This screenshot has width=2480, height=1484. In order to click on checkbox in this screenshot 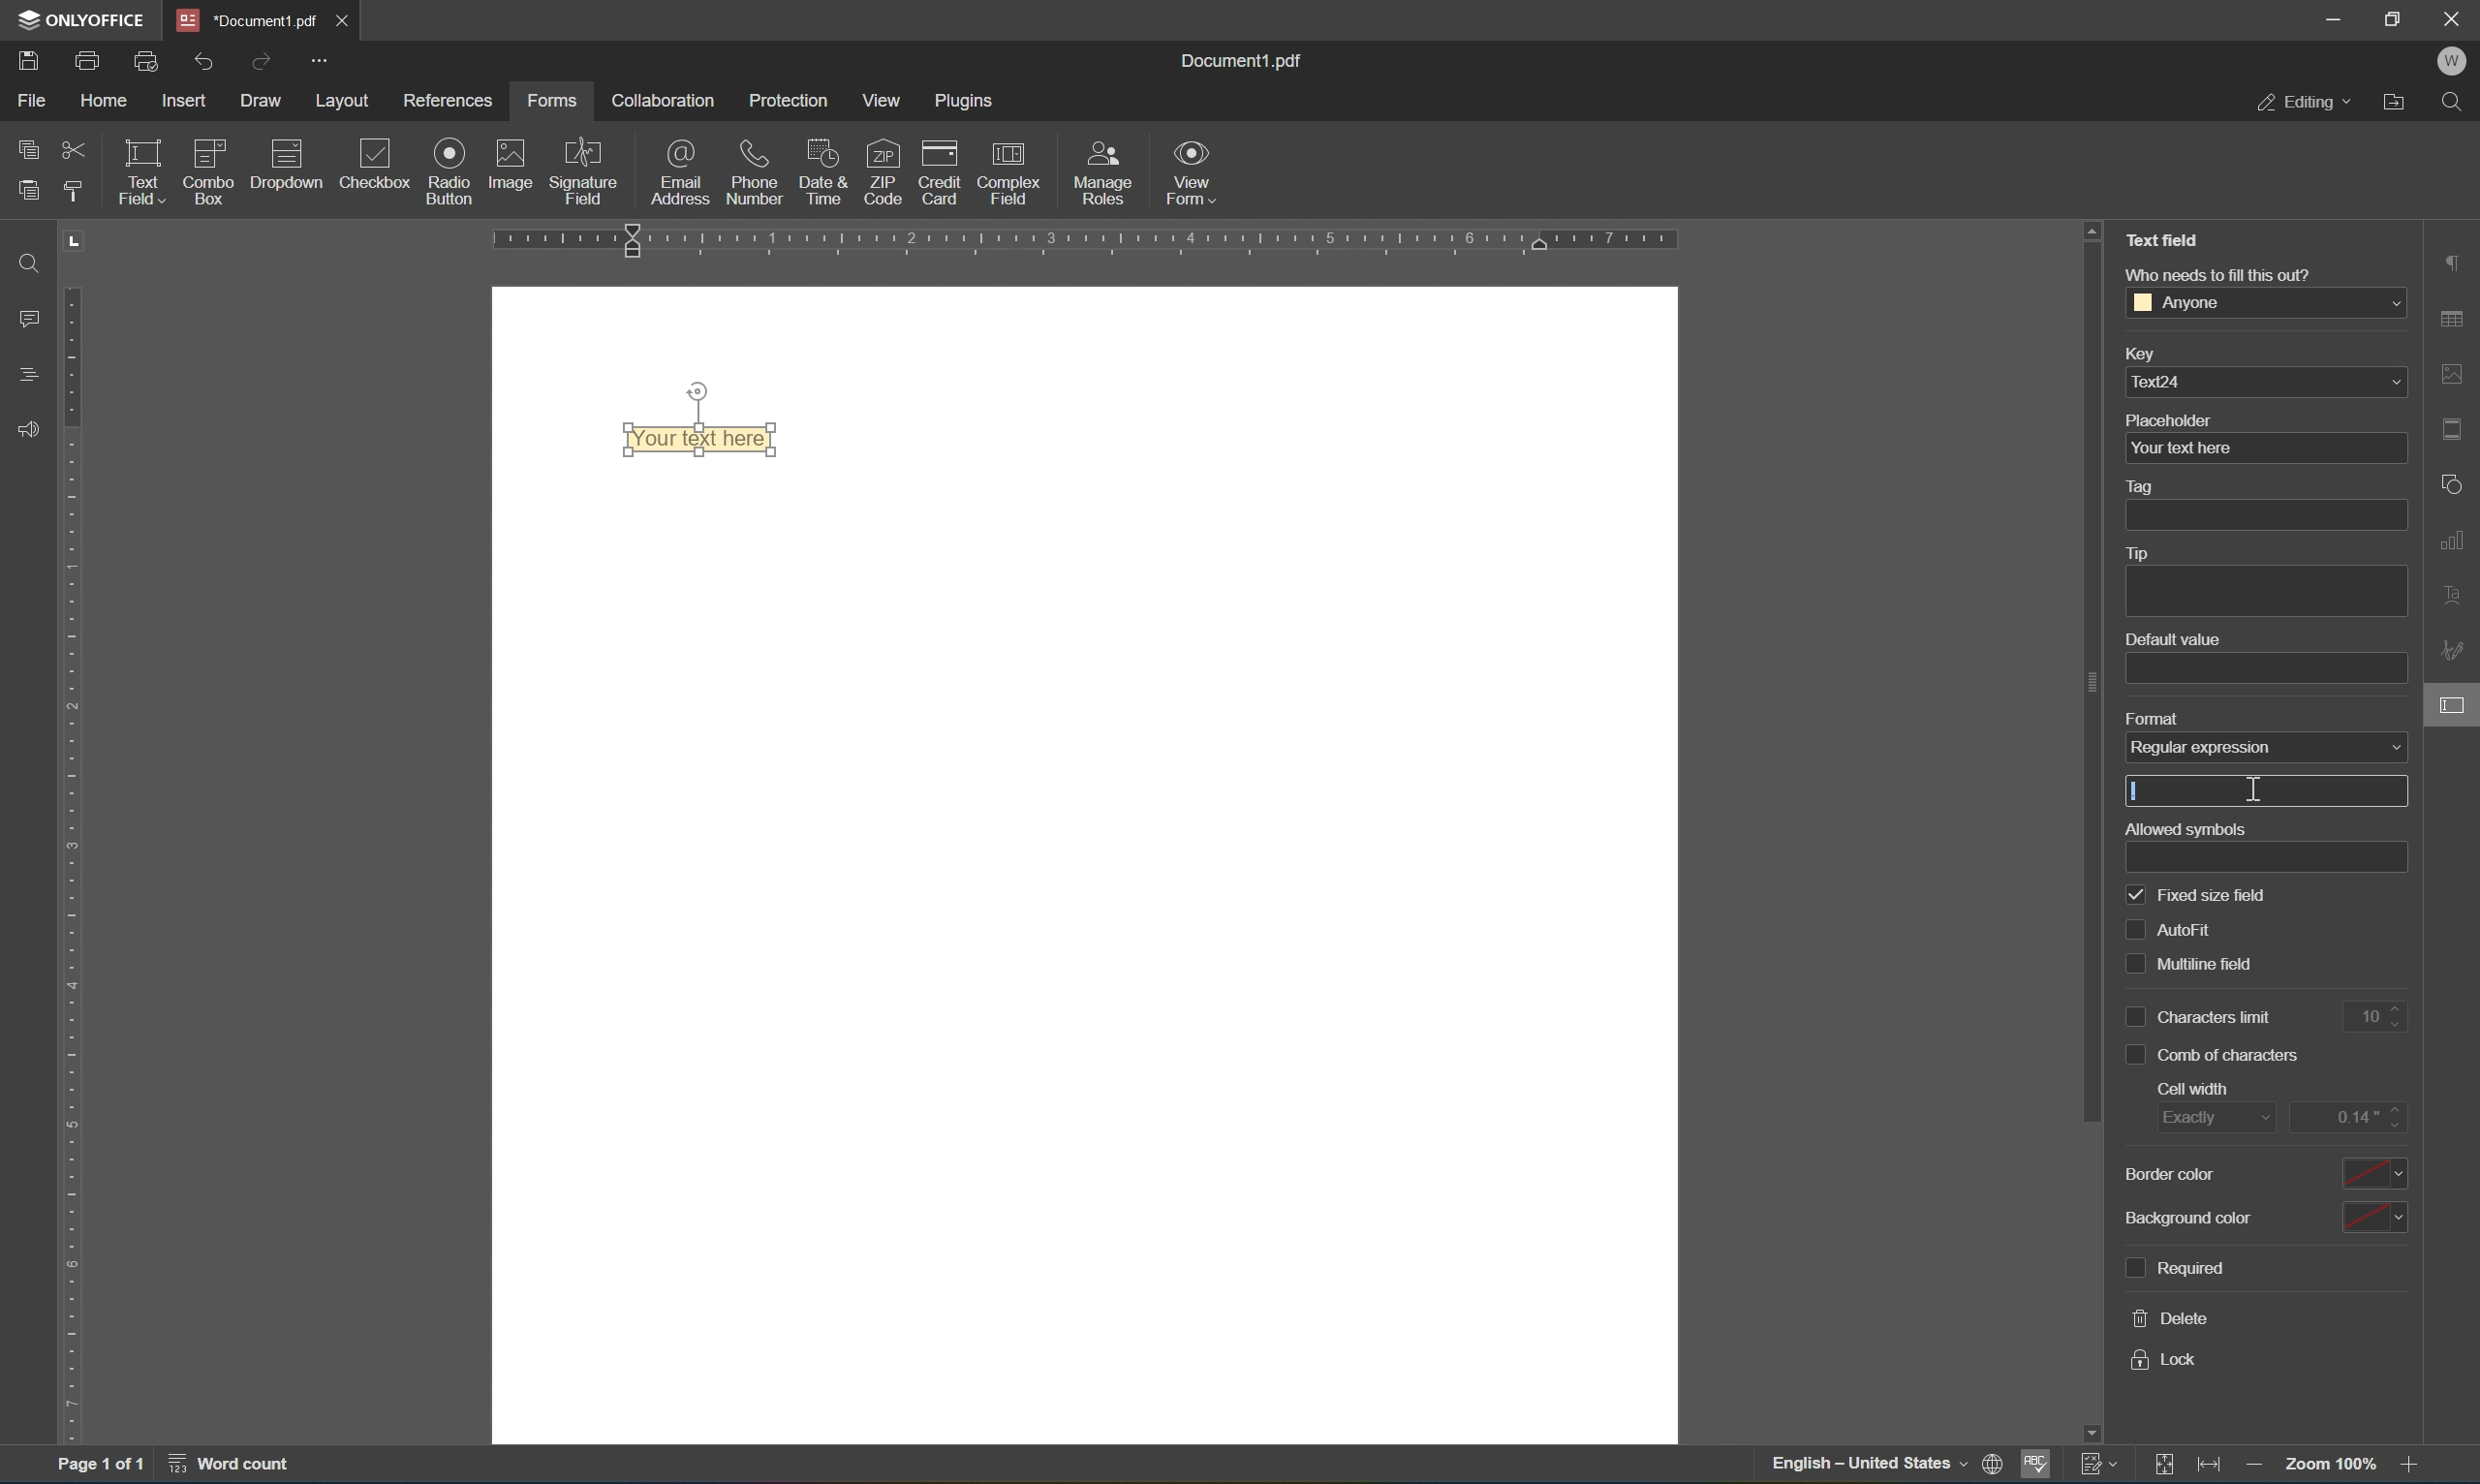, I will do `click(380, 166)`.